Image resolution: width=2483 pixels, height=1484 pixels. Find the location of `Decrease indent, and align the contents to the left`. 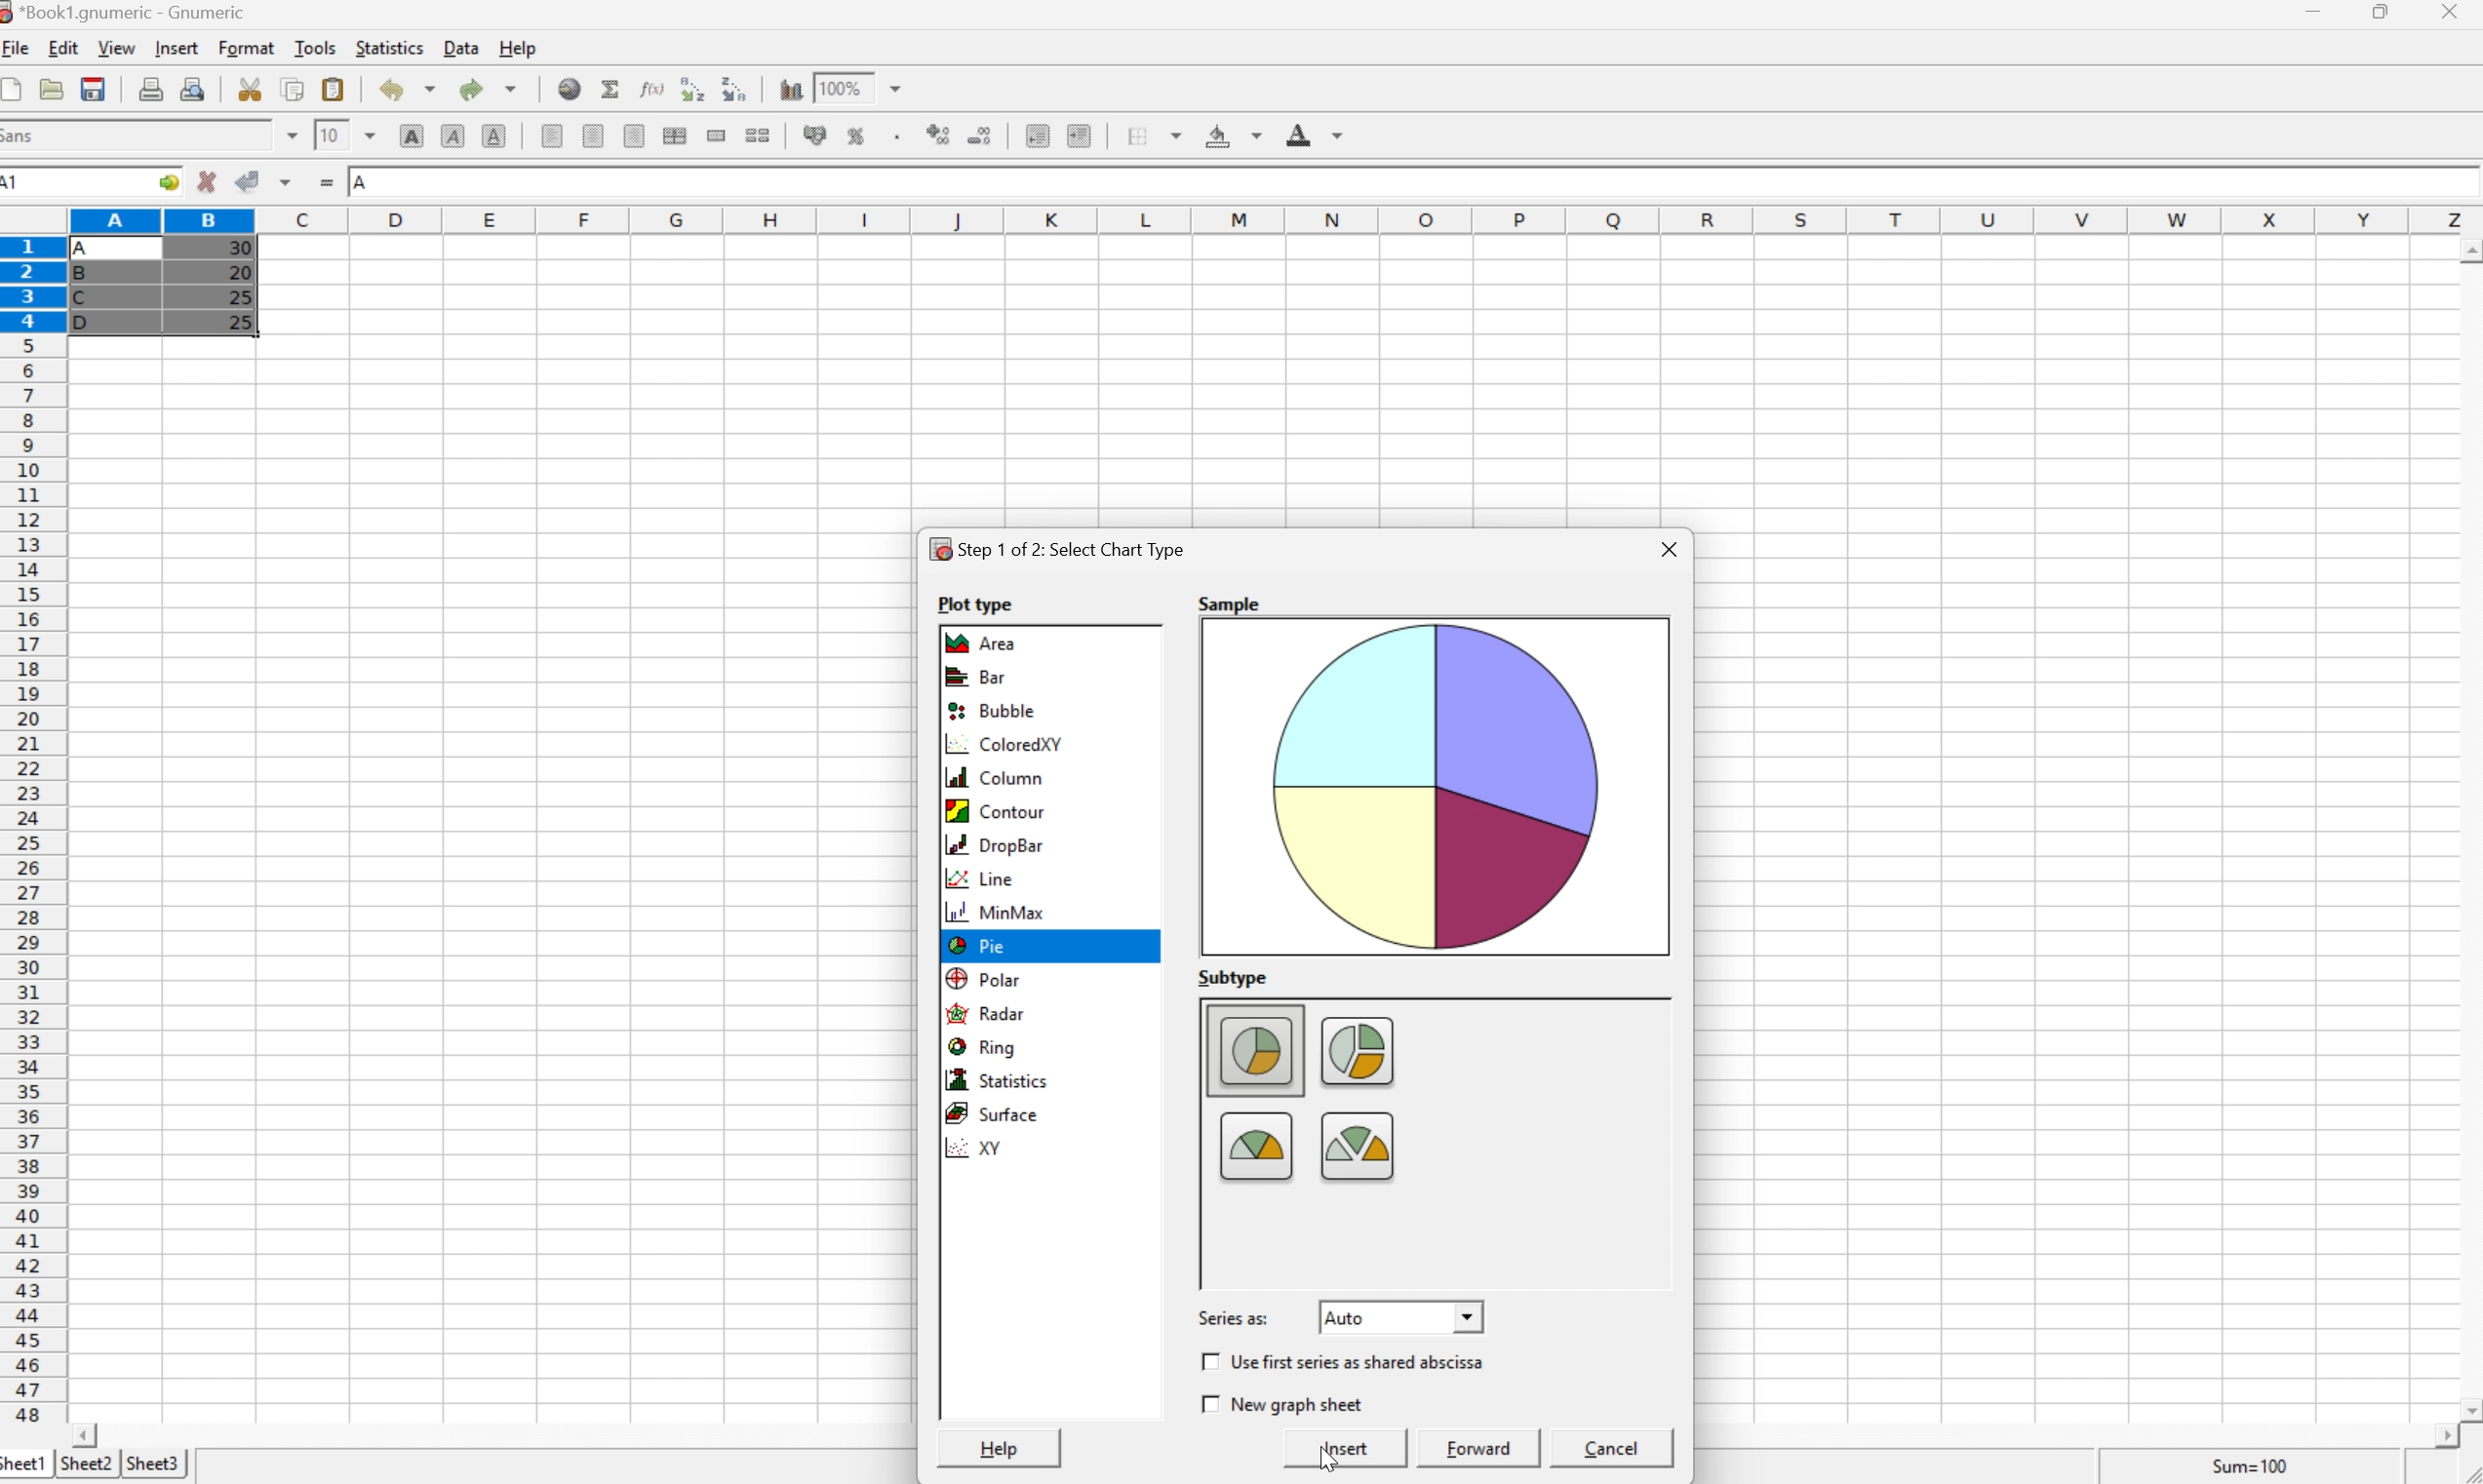

Decrease indent, and align the contents to the left is located at coordinates (1037, 137).